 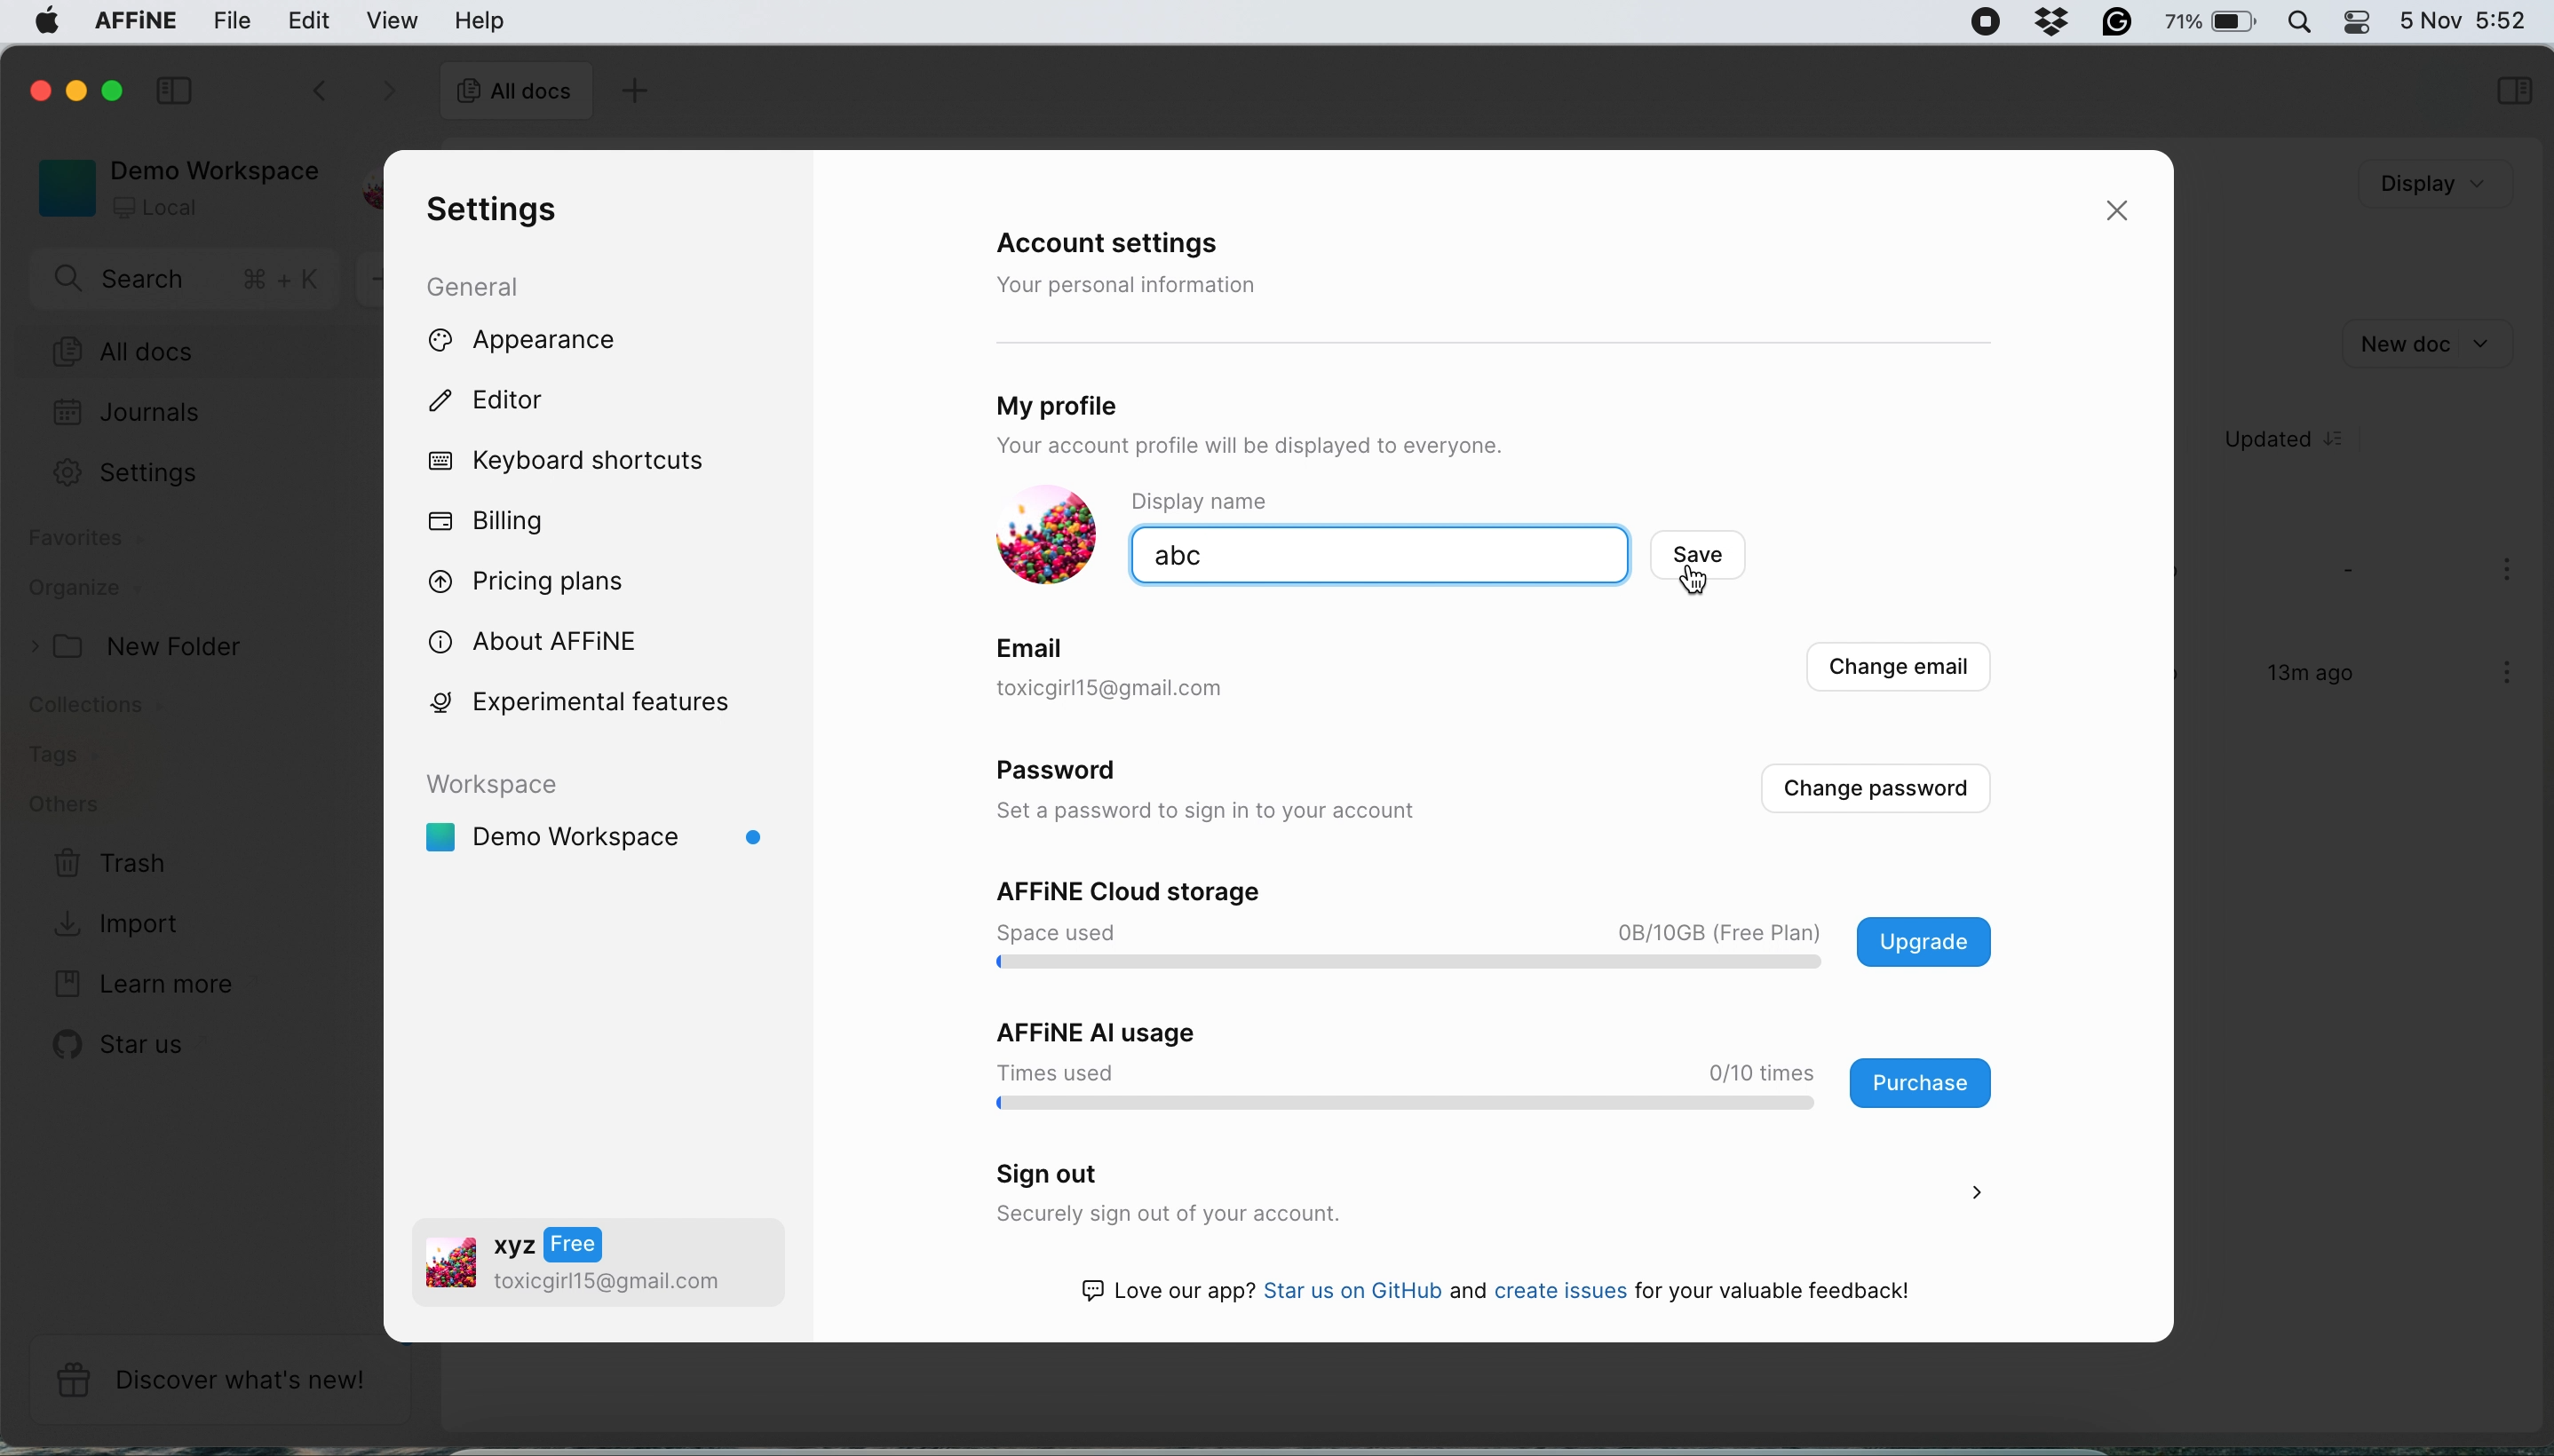 What do you see at coordinates (575, 462) in the screenshot?
I see `keyboard shortcuts` at bounding box center [575, 462].